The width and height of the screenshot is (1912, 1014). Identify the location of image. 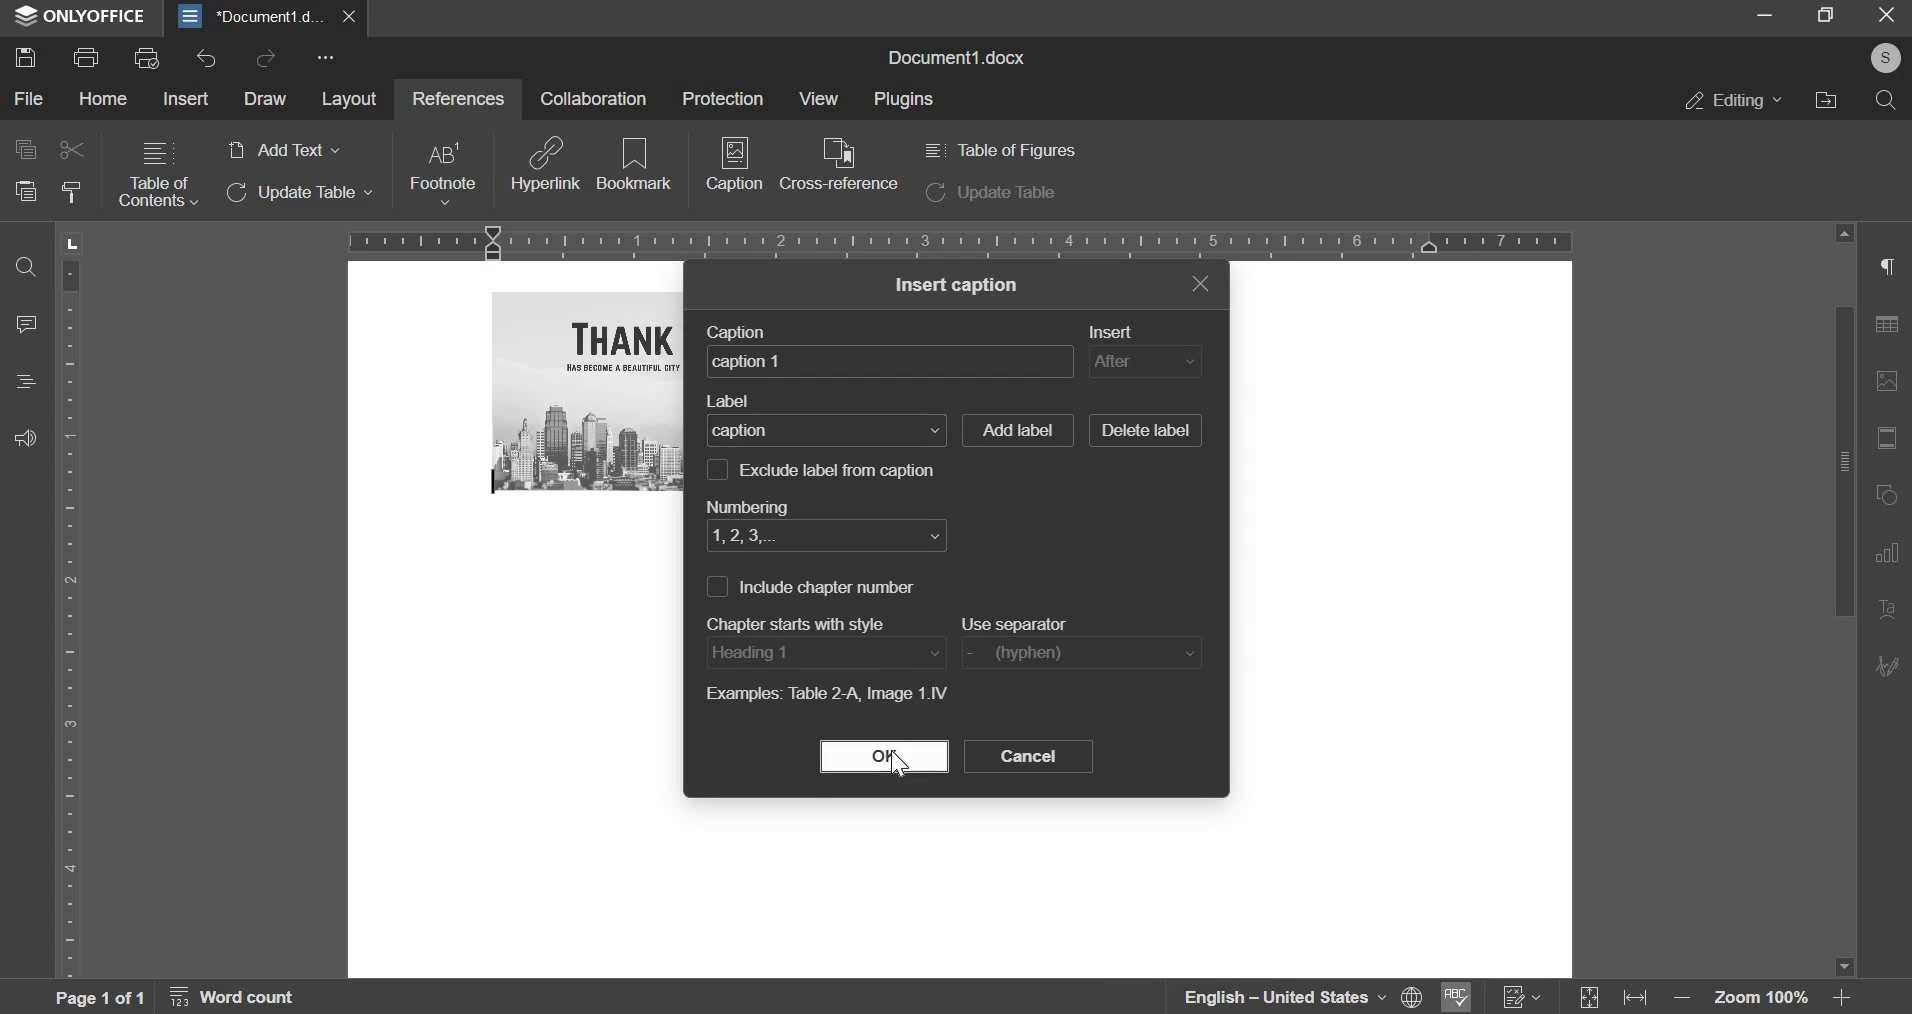
(590, 391).